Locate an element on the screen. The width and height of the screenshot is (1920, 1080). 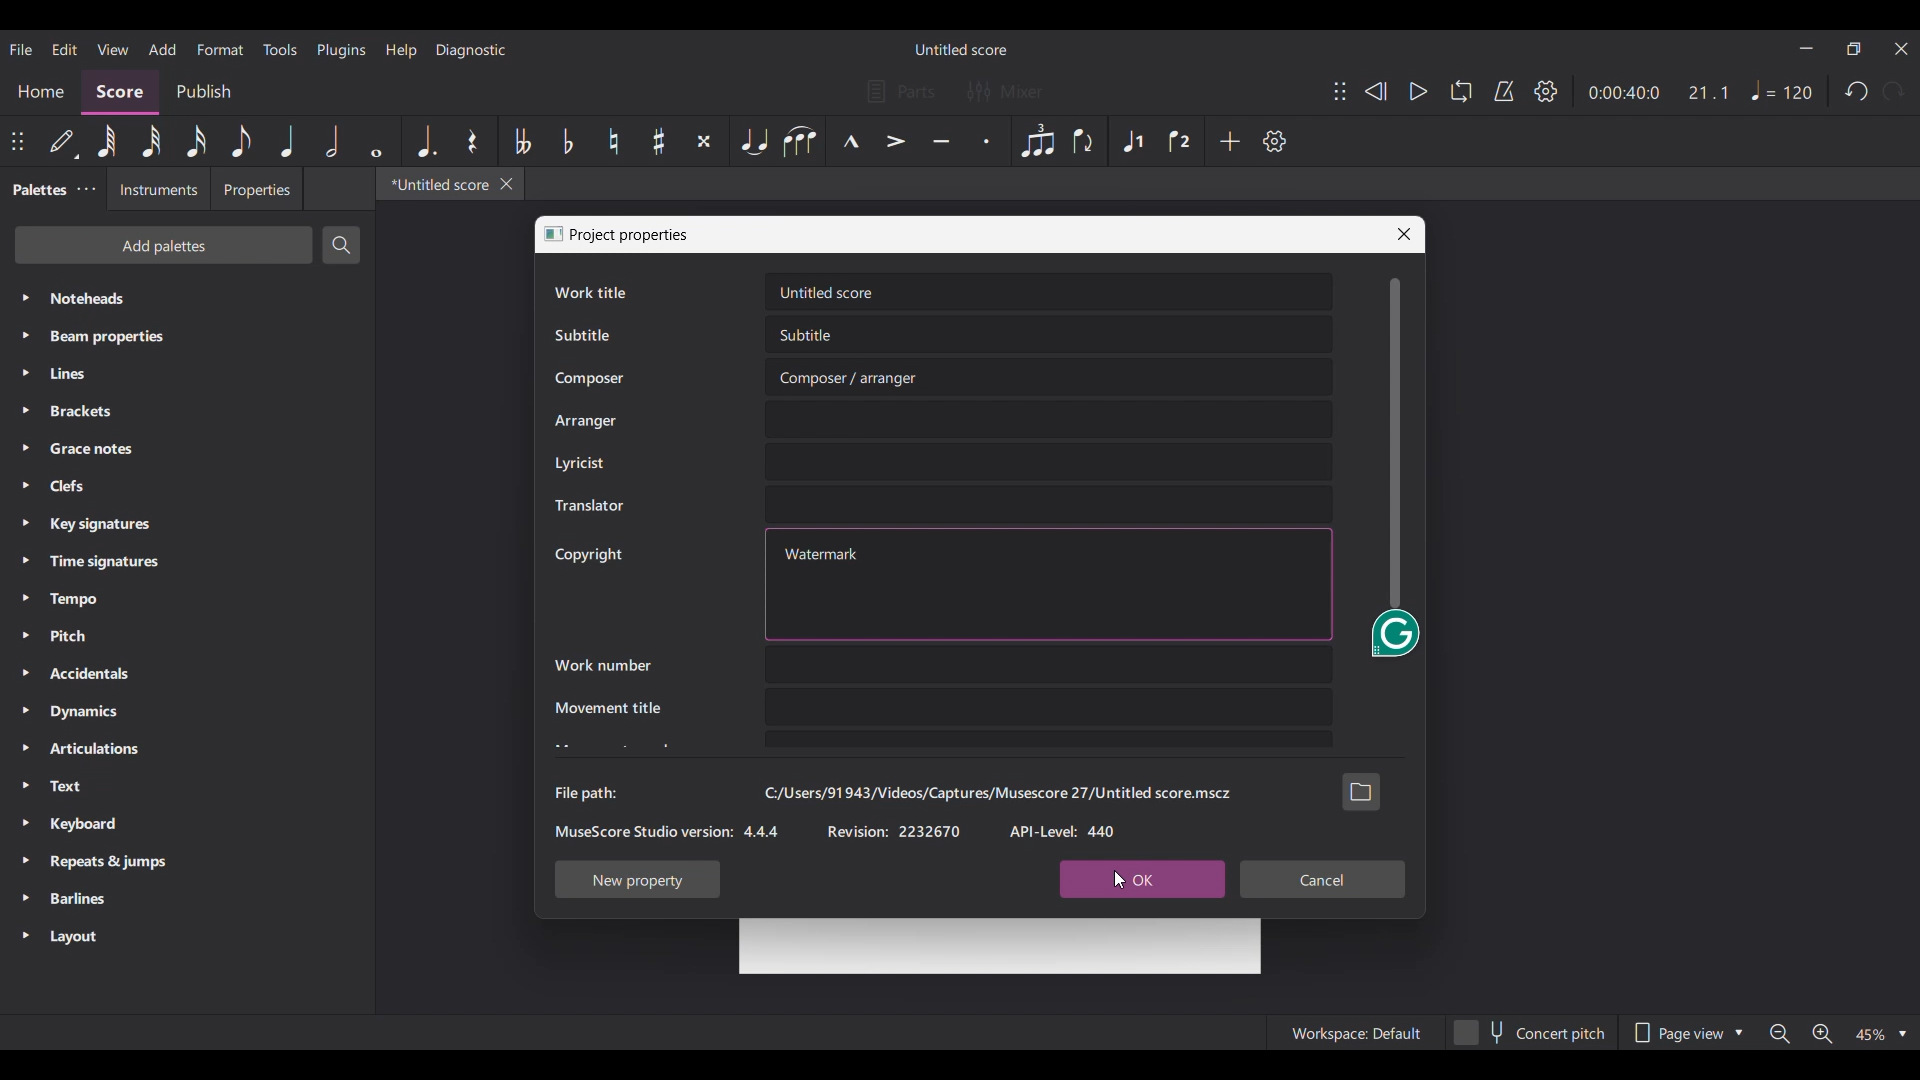
Palettes is located at coordinates (37, 189).